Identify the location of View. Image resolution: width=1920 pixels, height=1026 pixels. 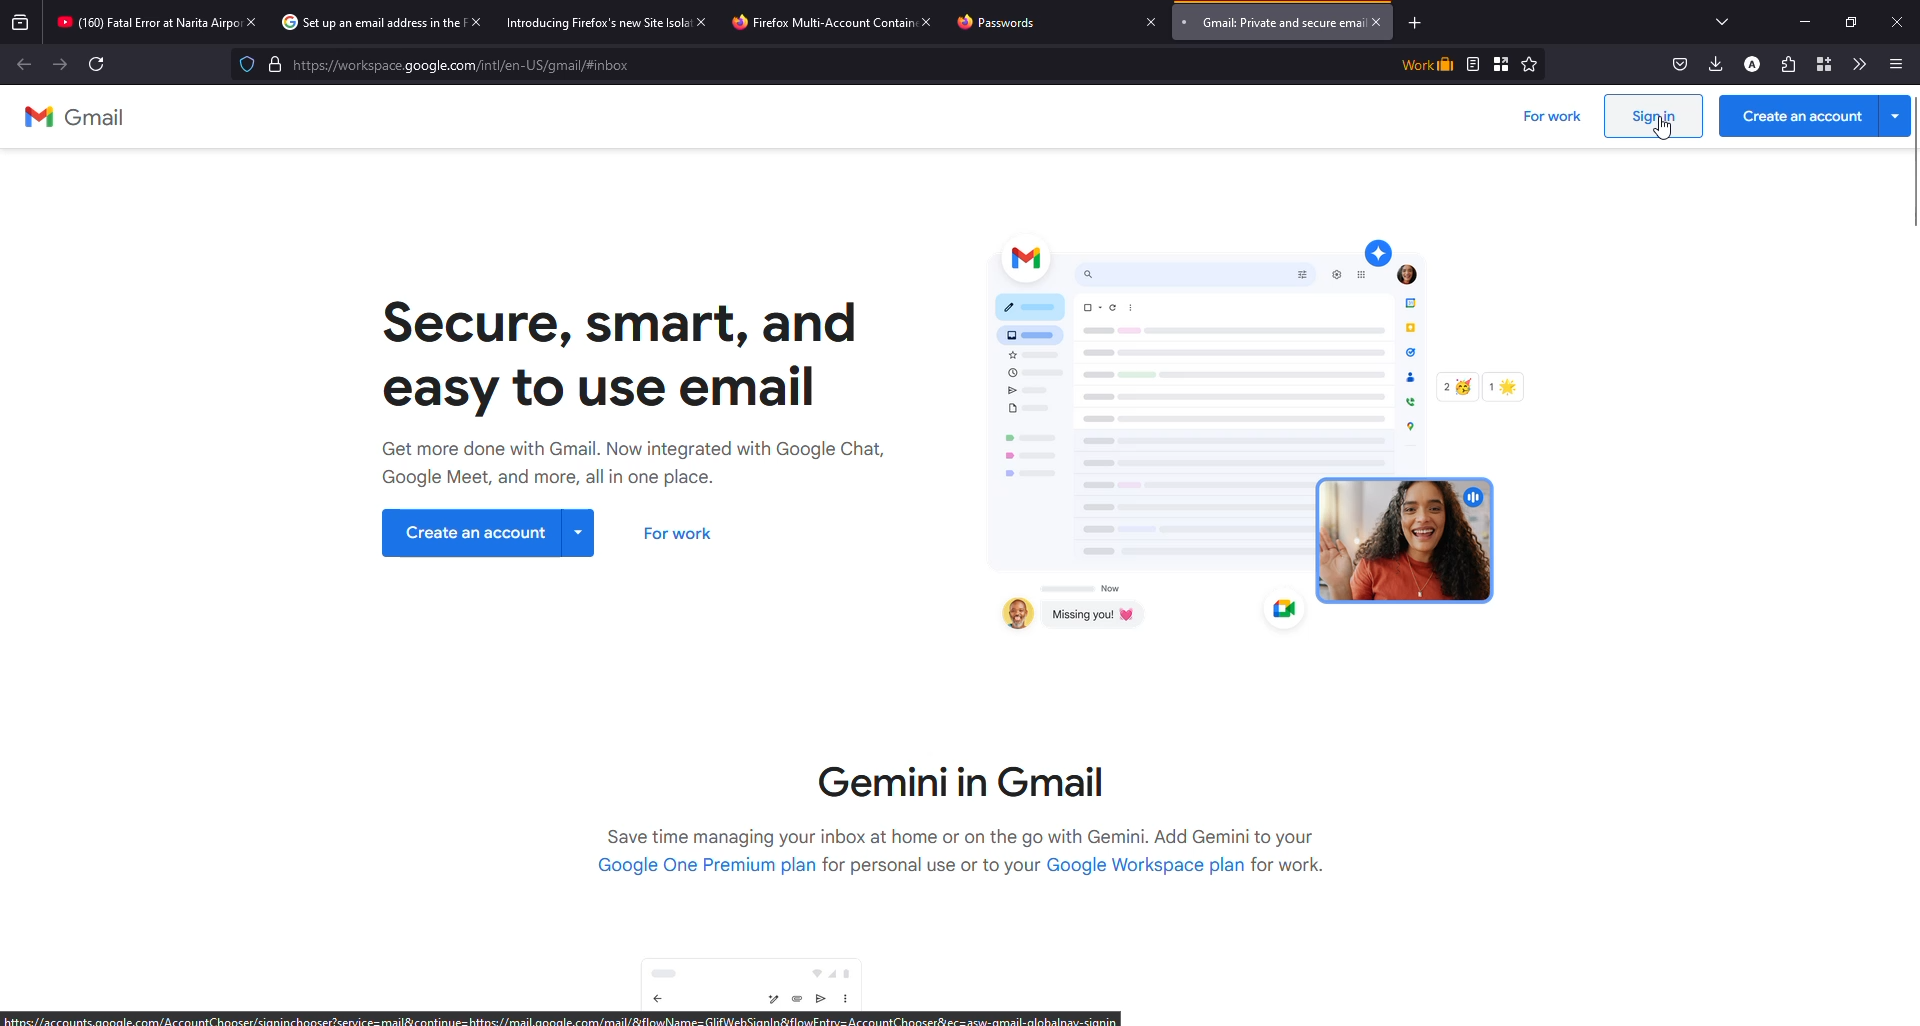
(1473, 64).